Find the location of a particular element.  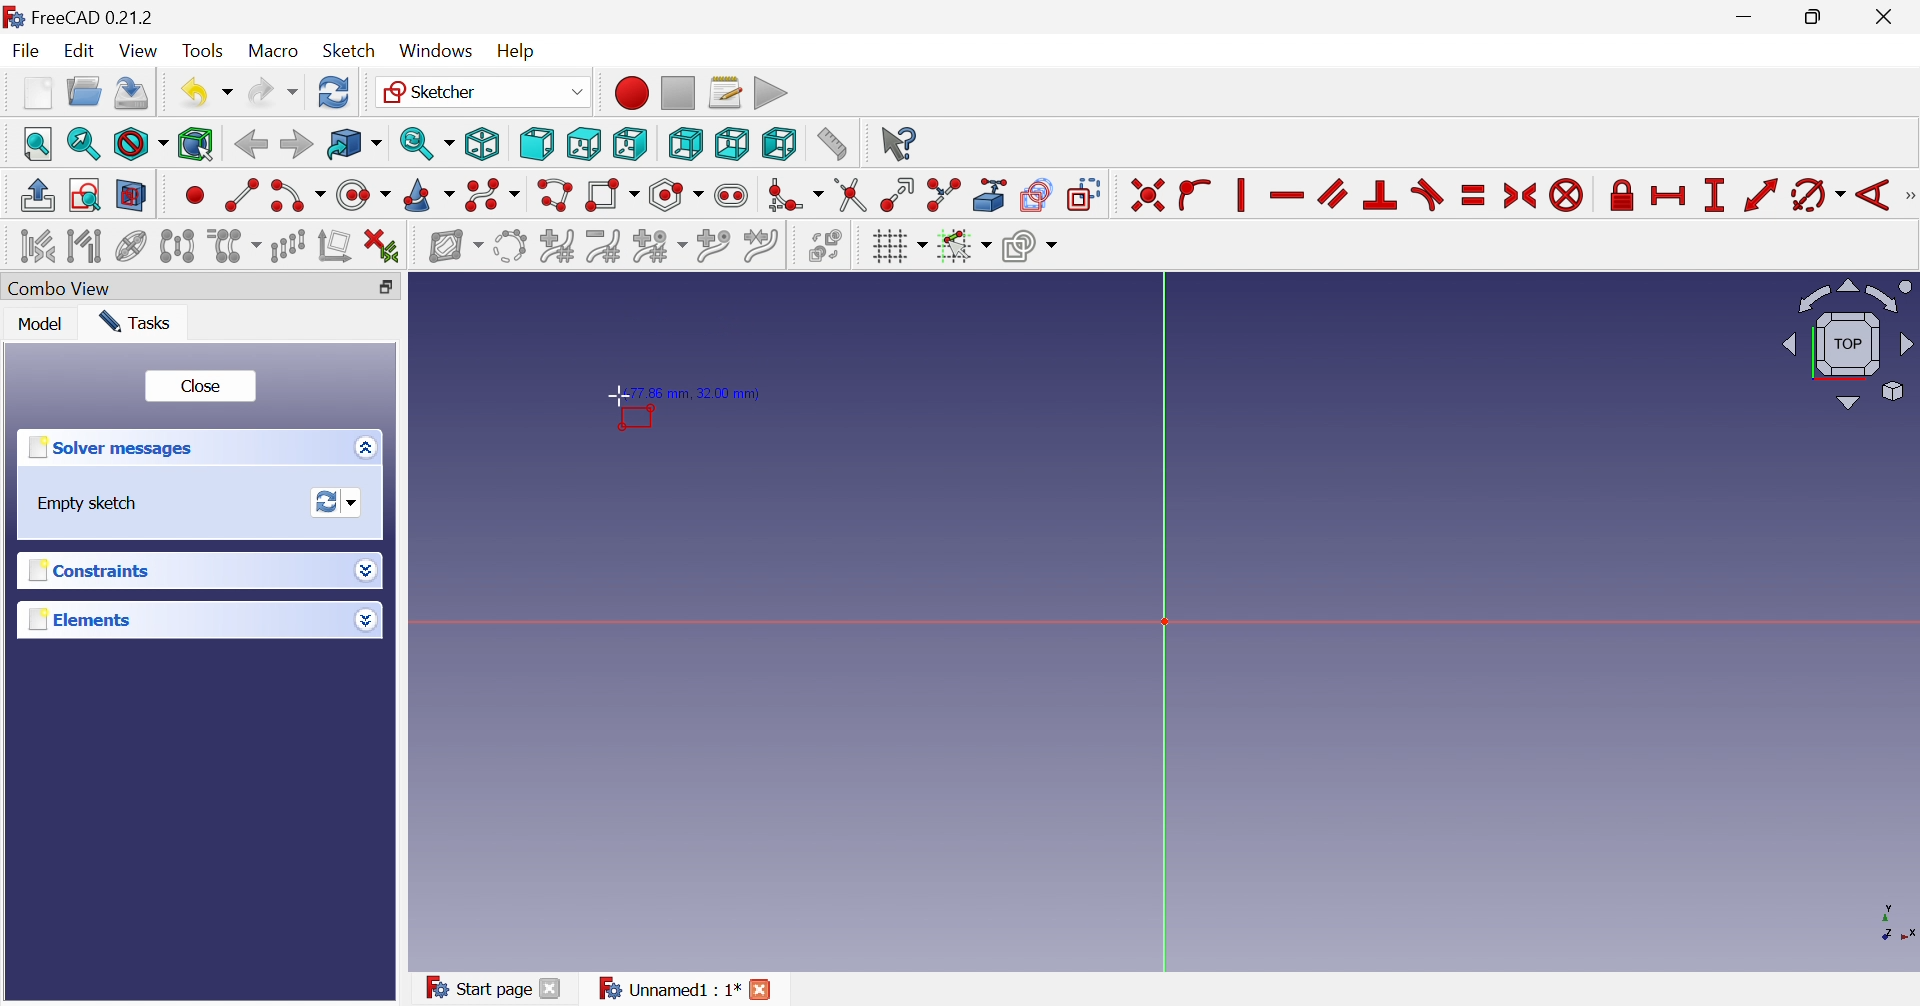

Create line is located at coordinates (241, 193).